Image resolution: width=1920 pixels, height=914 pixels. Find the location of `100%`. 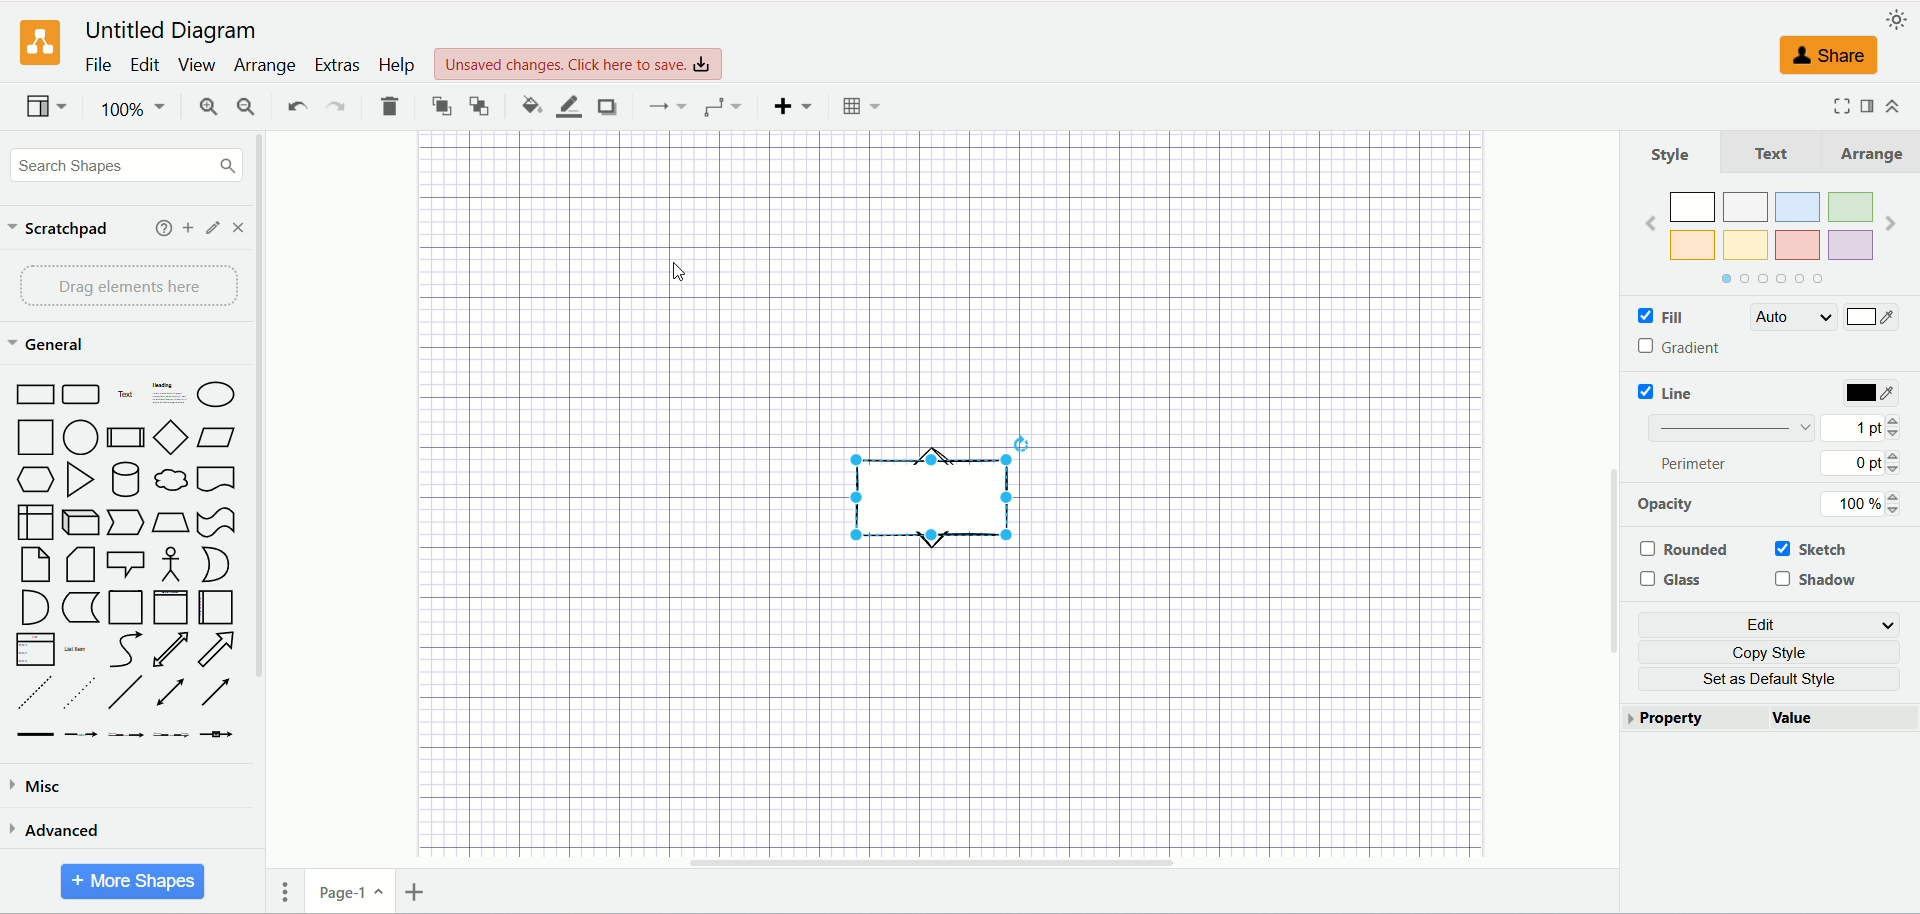

100% is located at coordinates (133, 106).